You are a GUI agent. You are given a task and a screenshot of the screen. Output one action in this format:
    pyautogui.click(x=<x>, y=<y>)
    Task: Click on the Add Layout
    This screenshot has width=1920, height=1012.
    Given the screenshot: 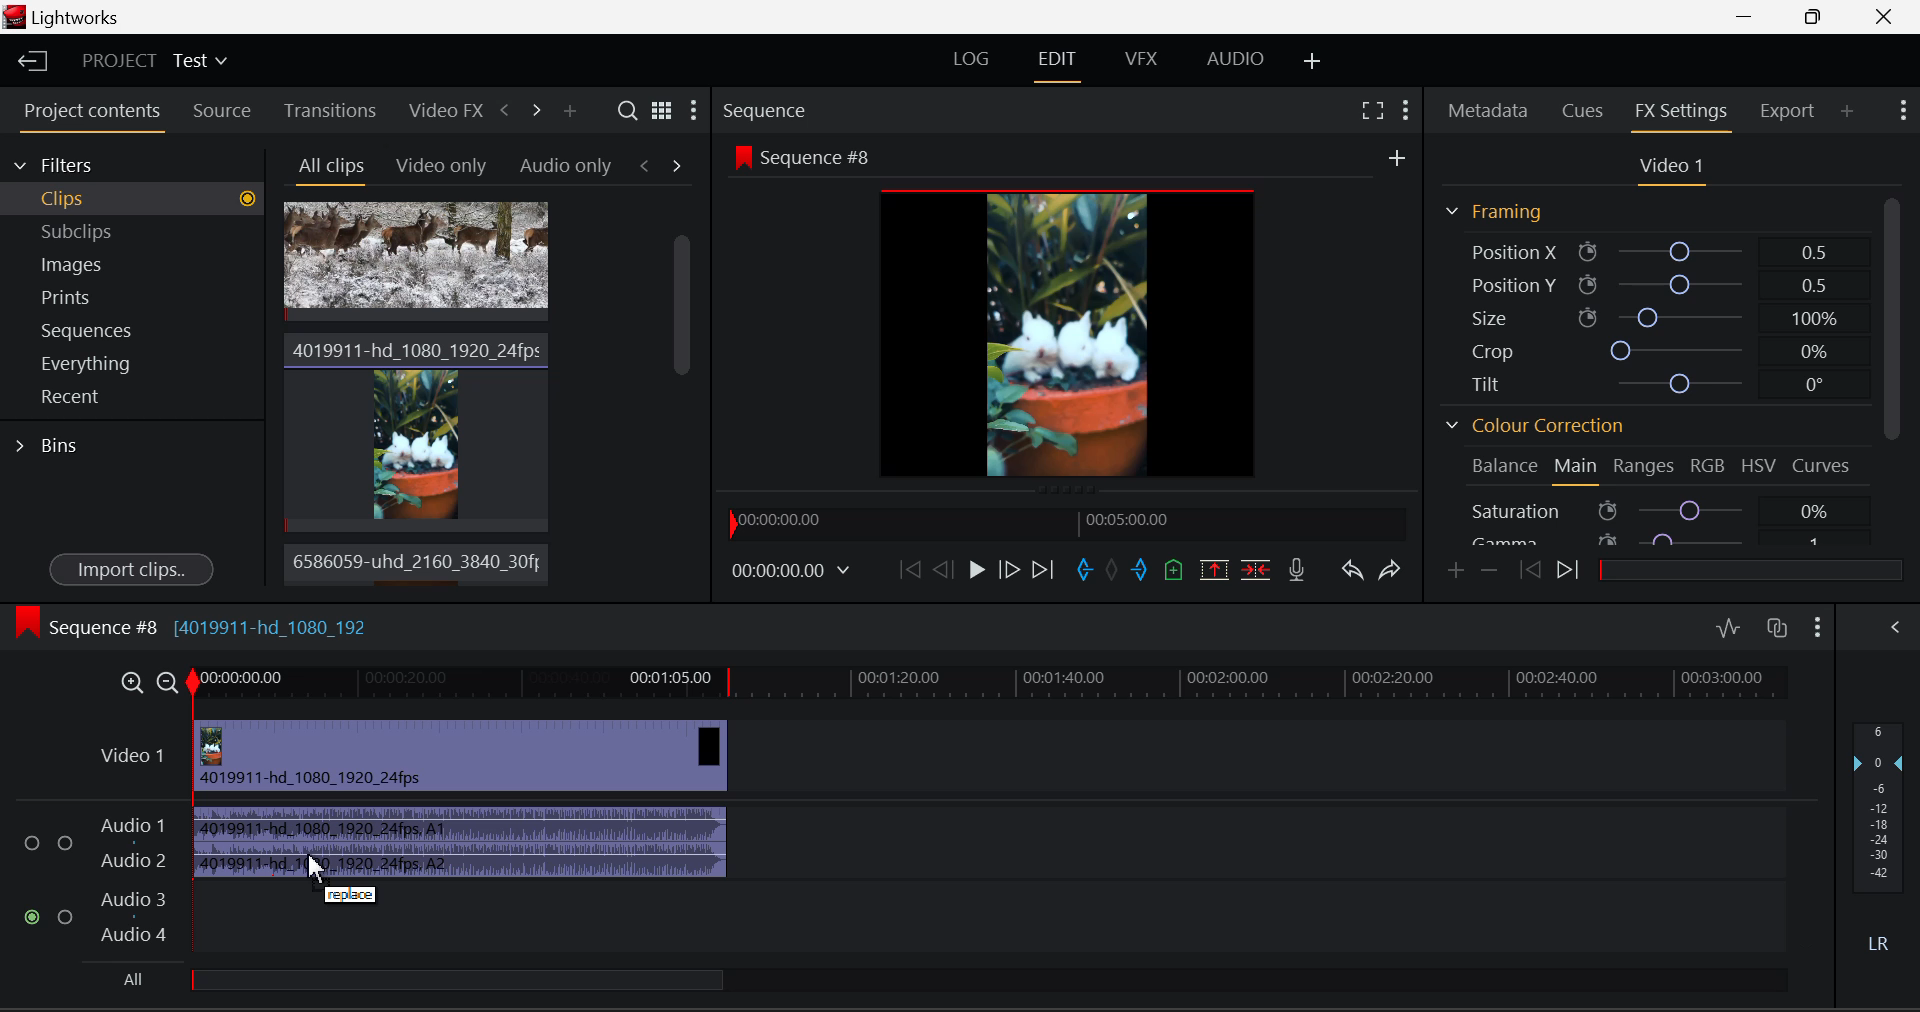 What is the action you would take?
    pyautogui.click(x=1309, y=59)
    